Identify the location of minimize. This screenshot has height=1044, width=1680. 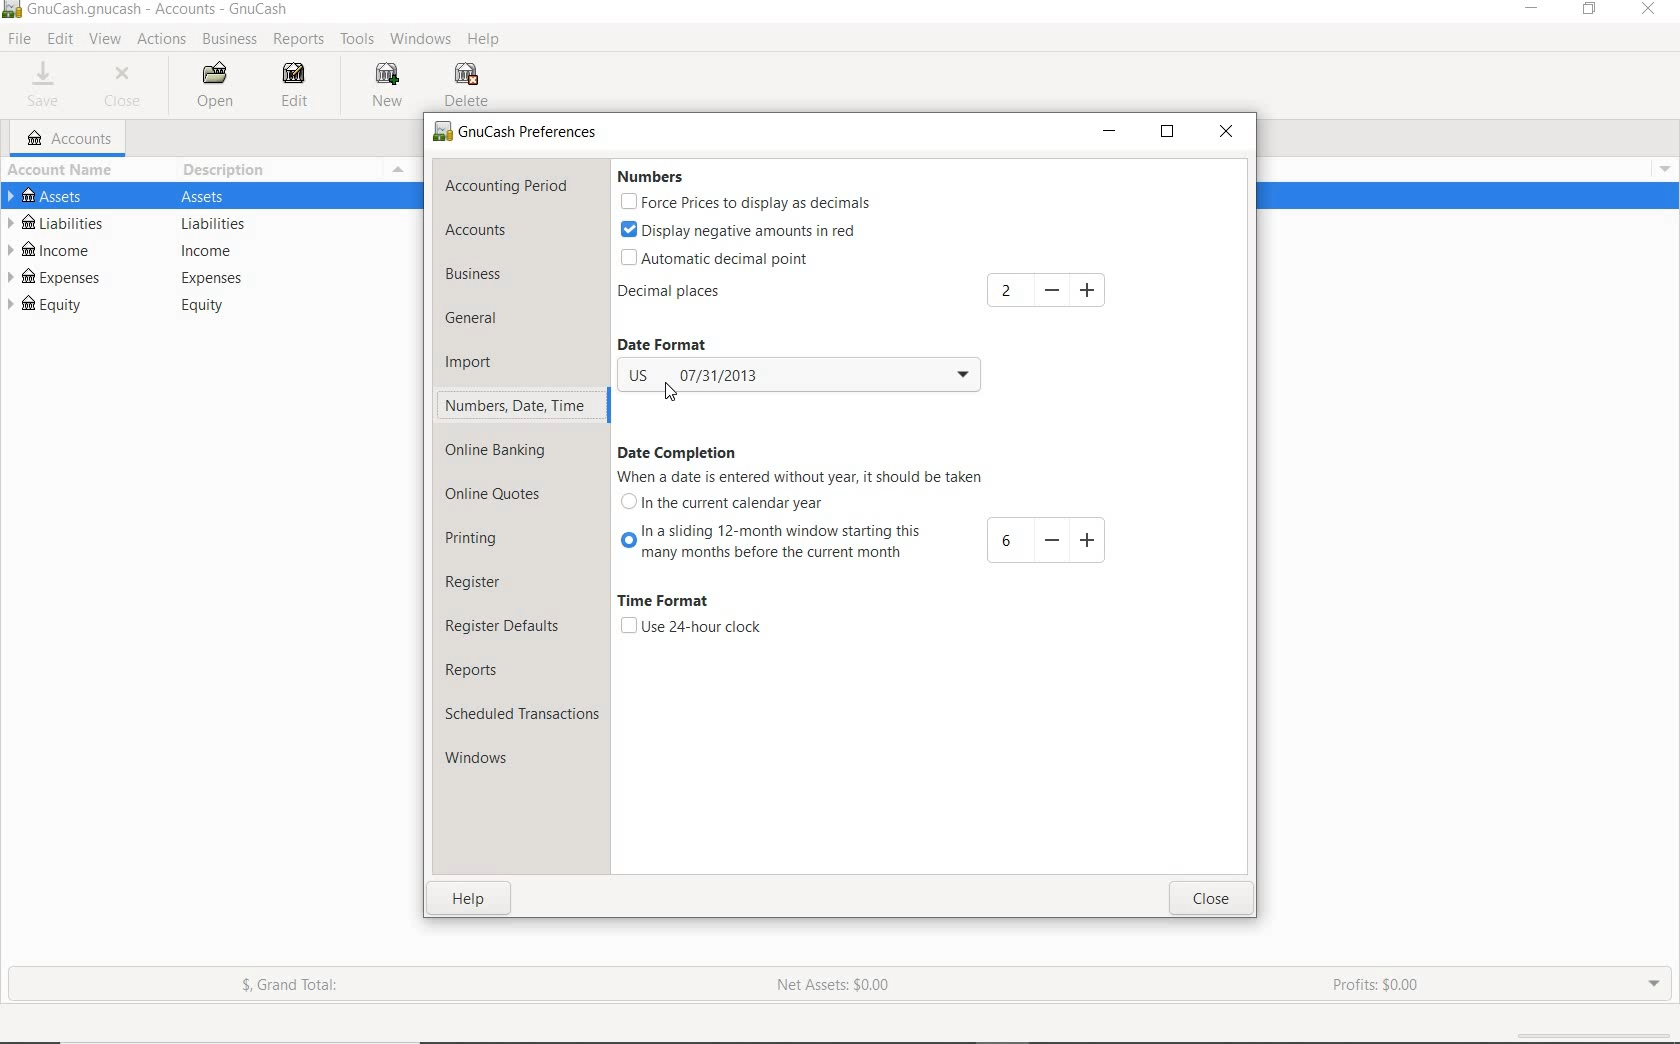
(1111, 133).